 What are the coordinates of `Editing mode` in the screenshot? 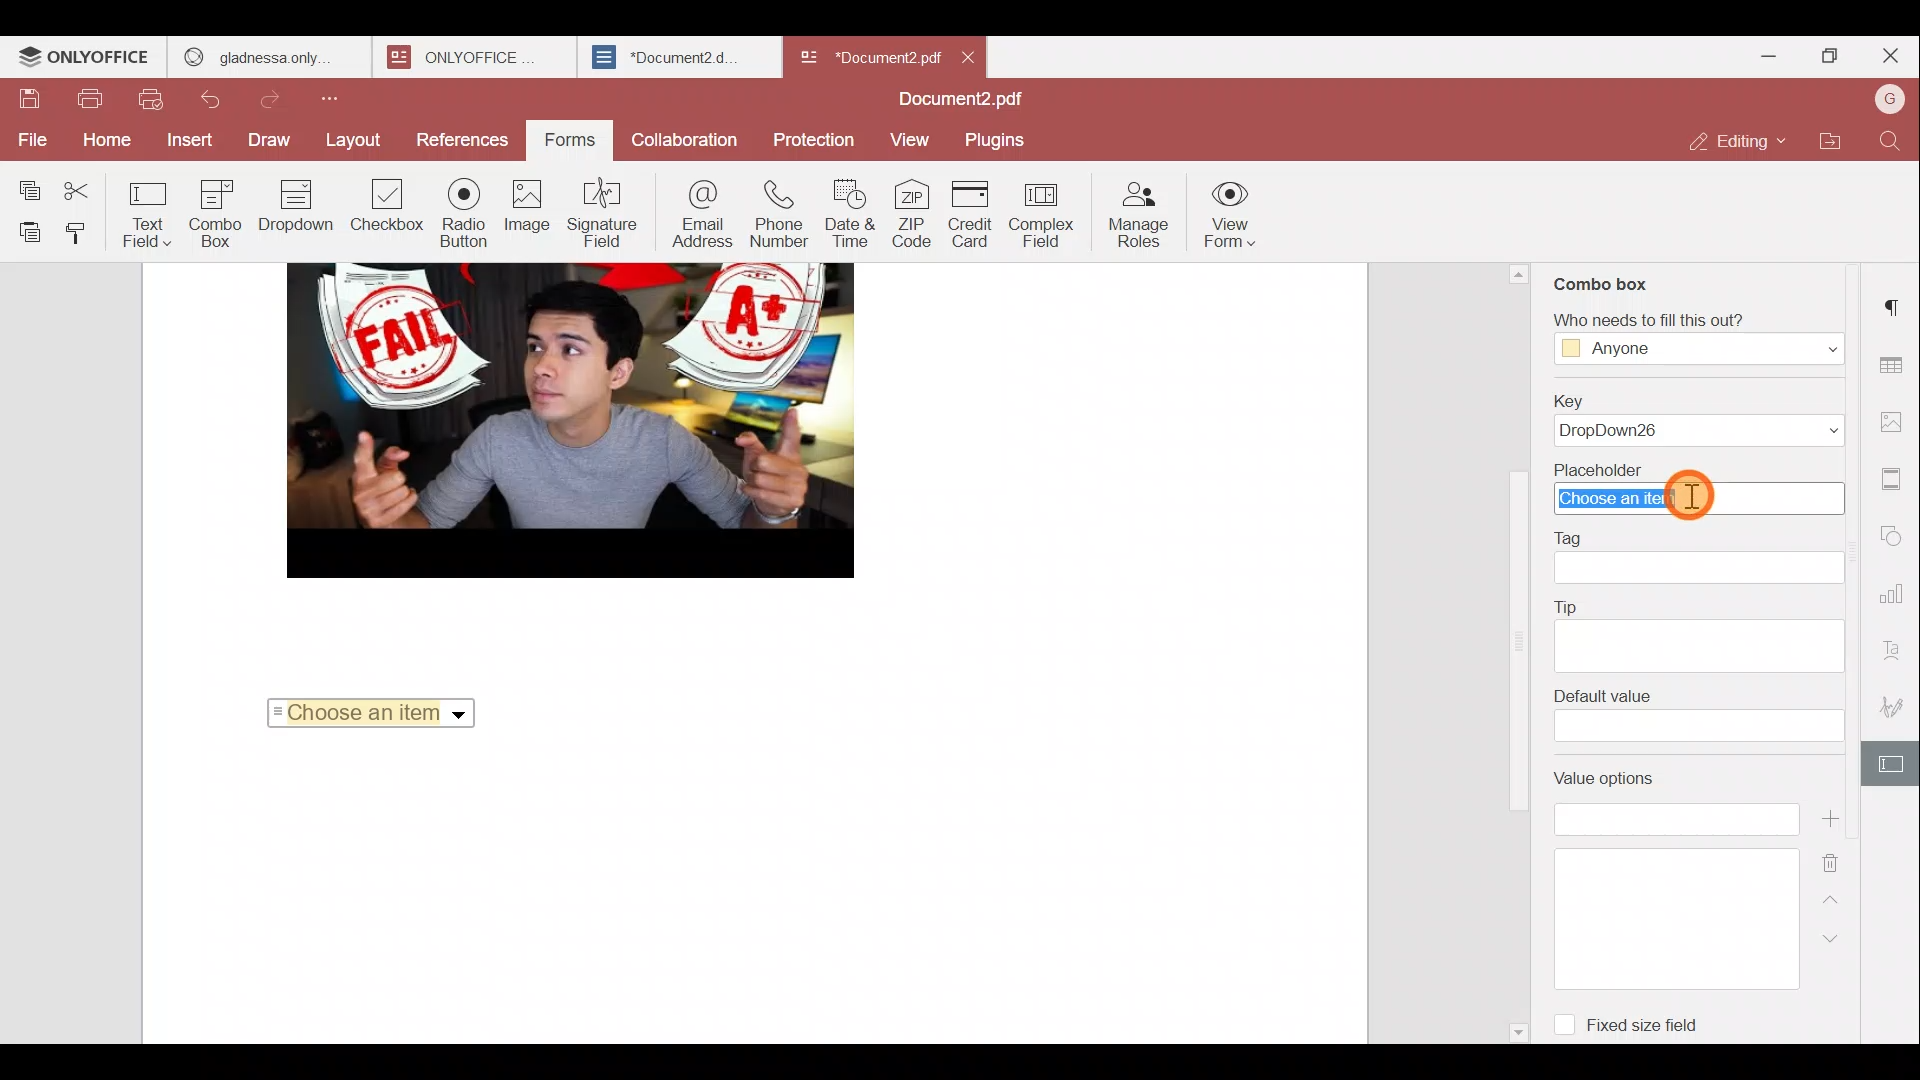 It's located at (1735, 143).